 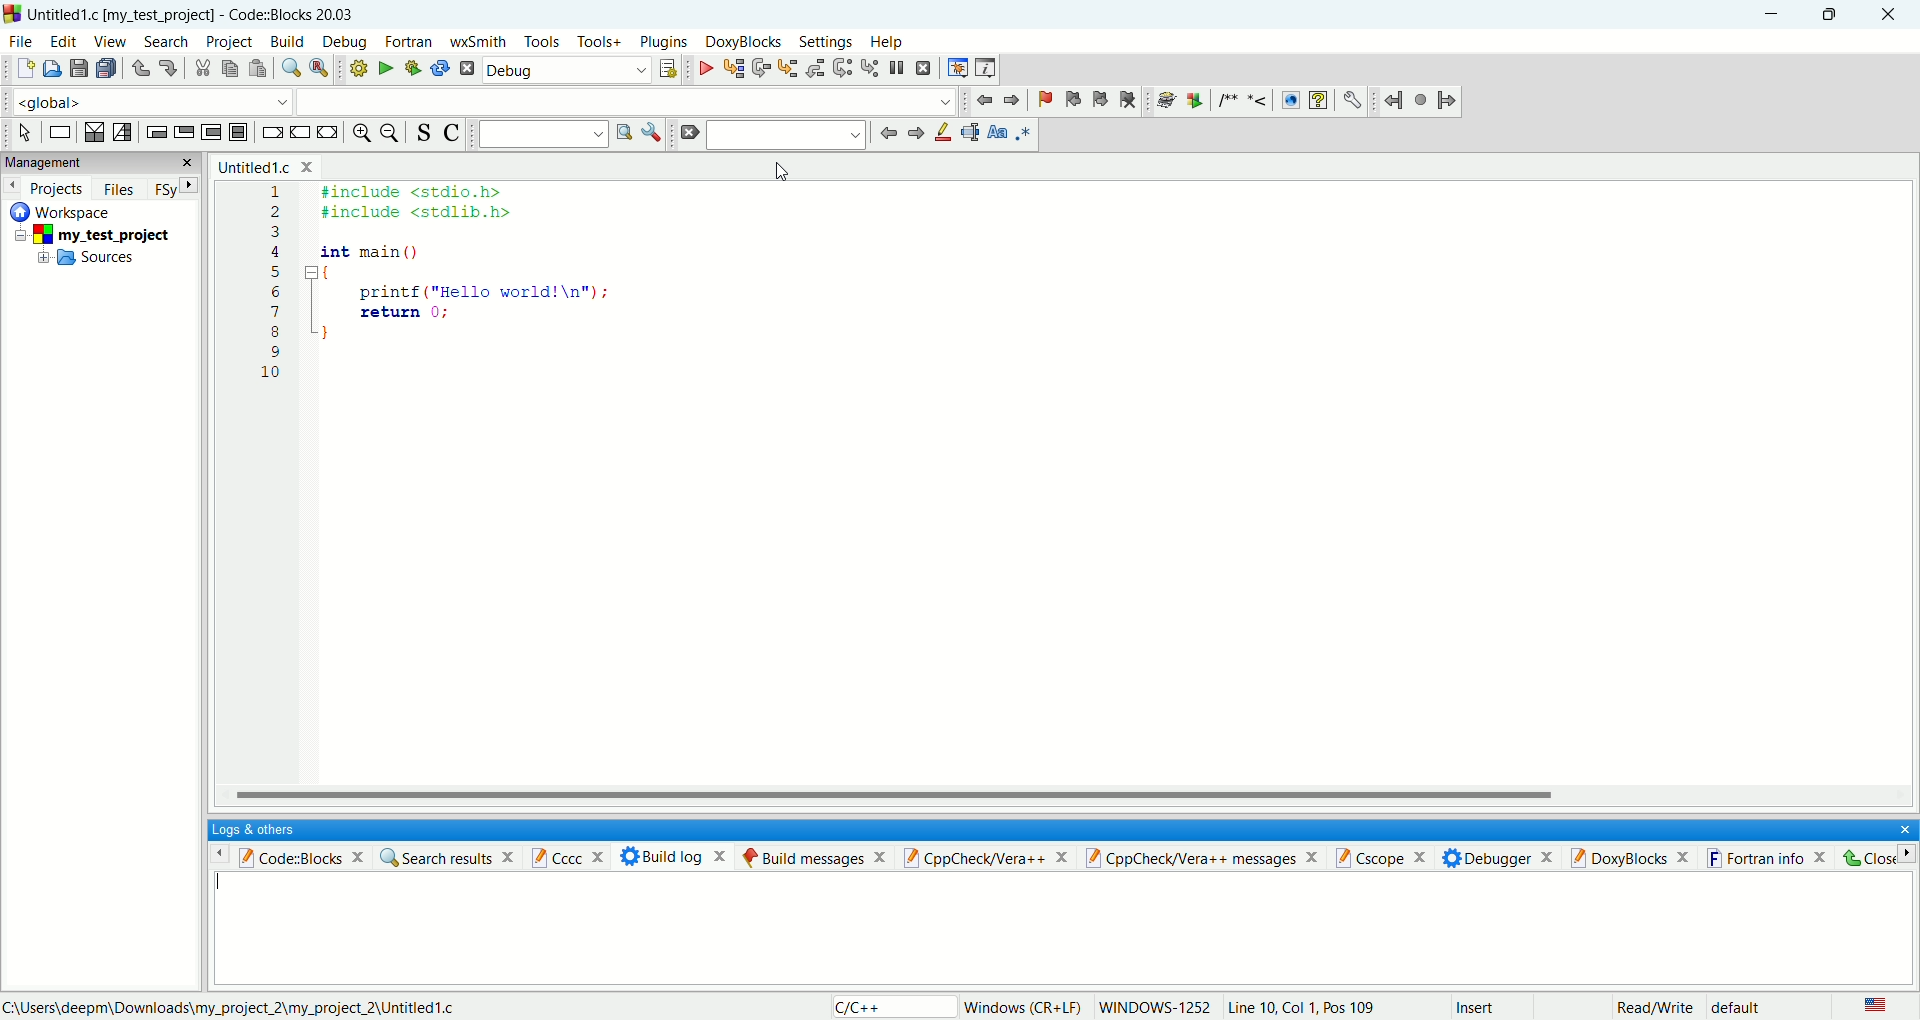 What do you see at coordinates (1131, 103) in the screenshot?
I see `clear bookmark` at bounding box center [1131, 103].